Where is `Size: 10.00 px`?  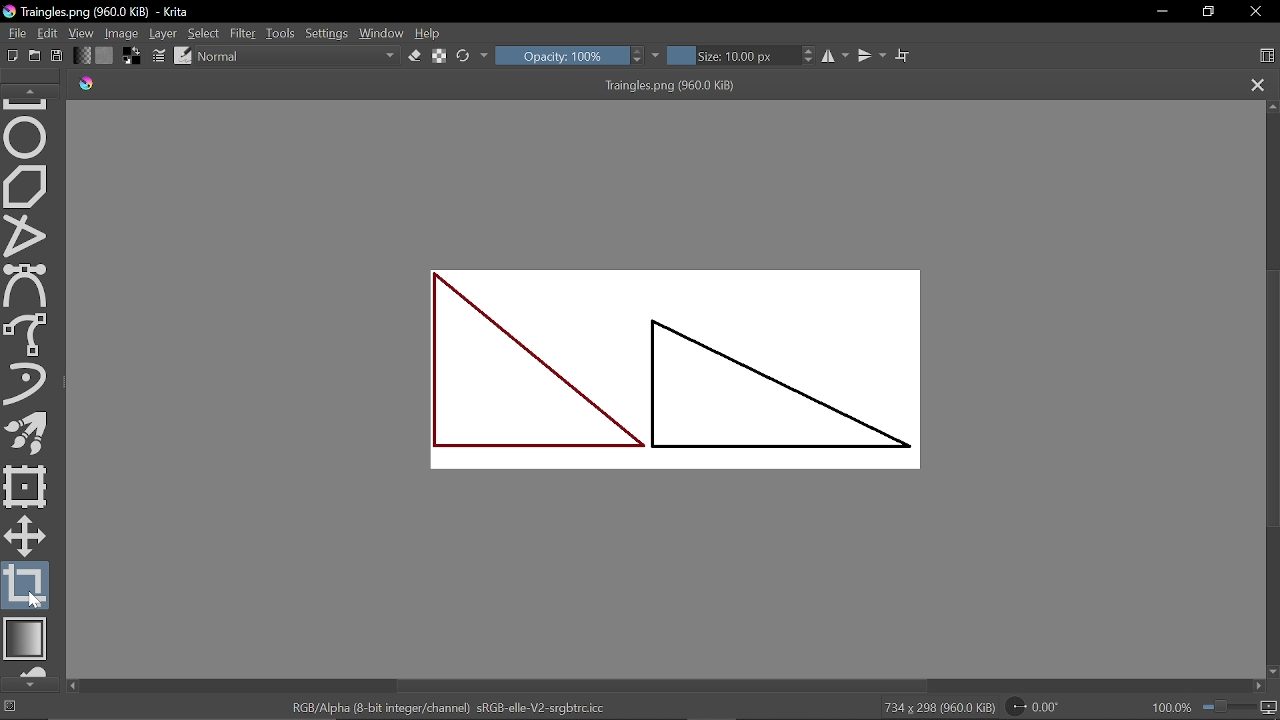 Size: 10.00 px is located at coordinates (734, 56).